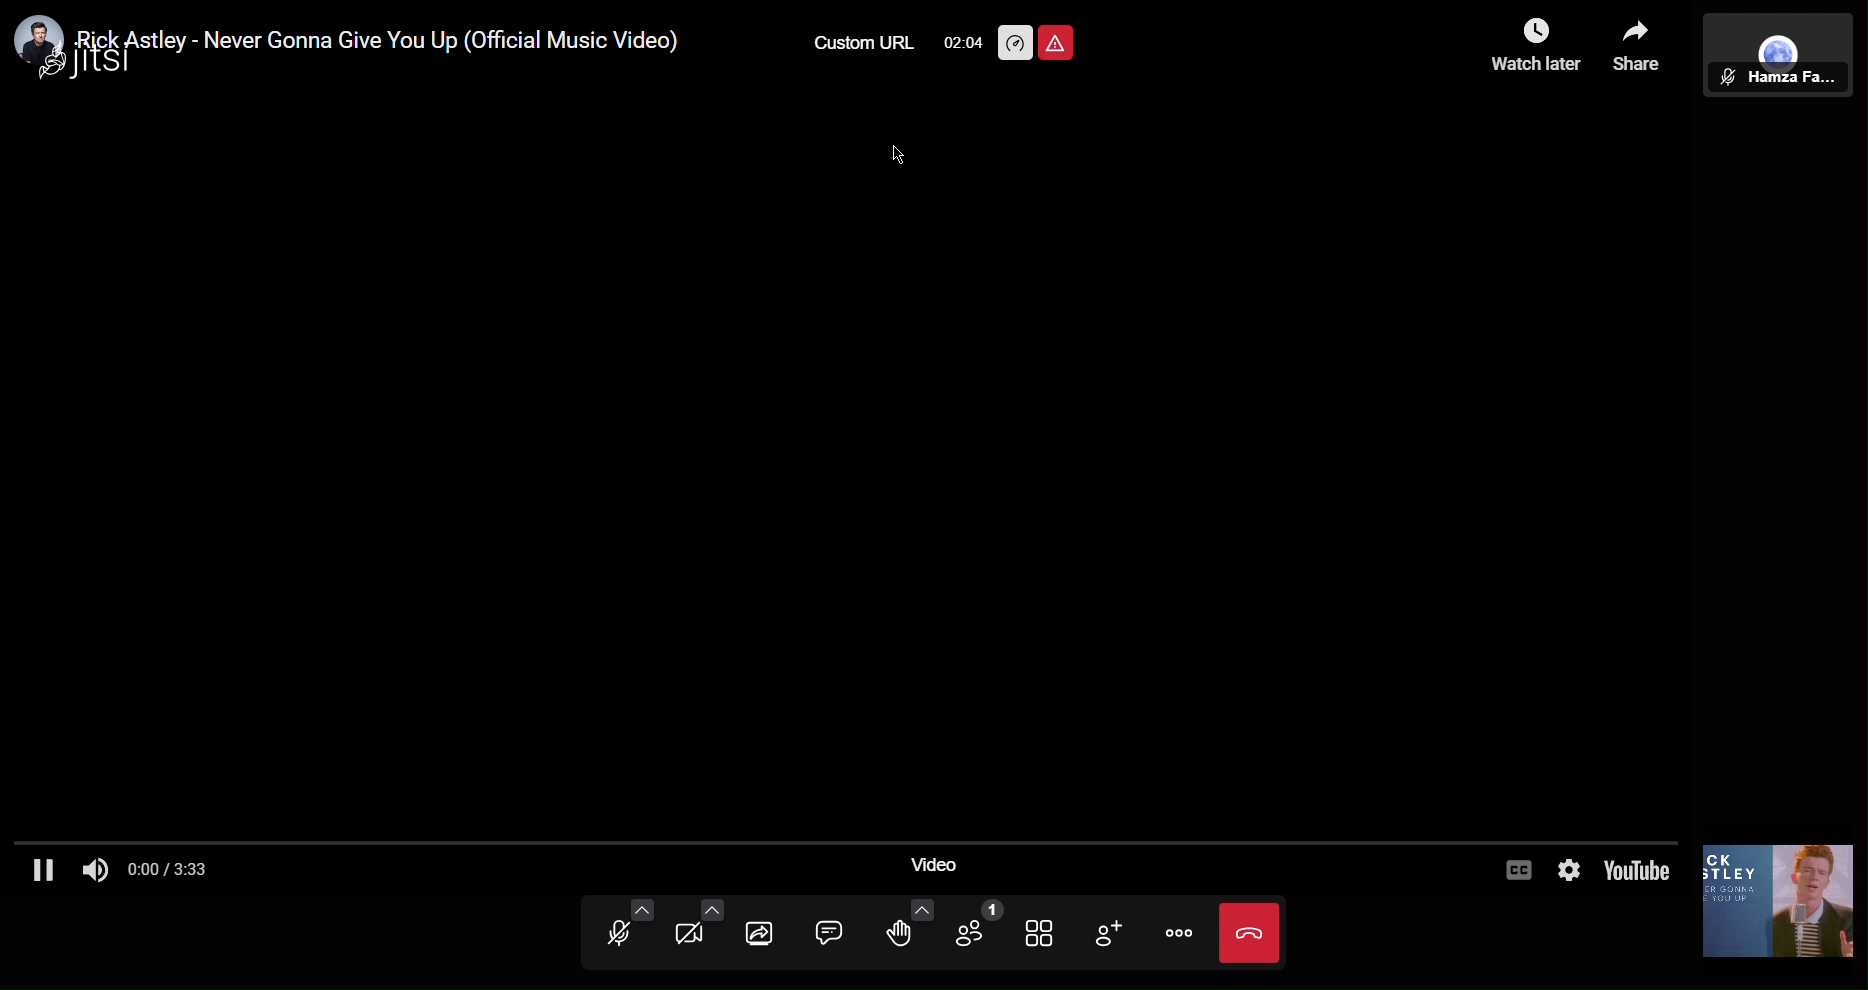 The height and width of the screenshot is (990, 1868). Describe the element at coordinates (1517, 871) in the screenshot. I see `Captions` at that location.